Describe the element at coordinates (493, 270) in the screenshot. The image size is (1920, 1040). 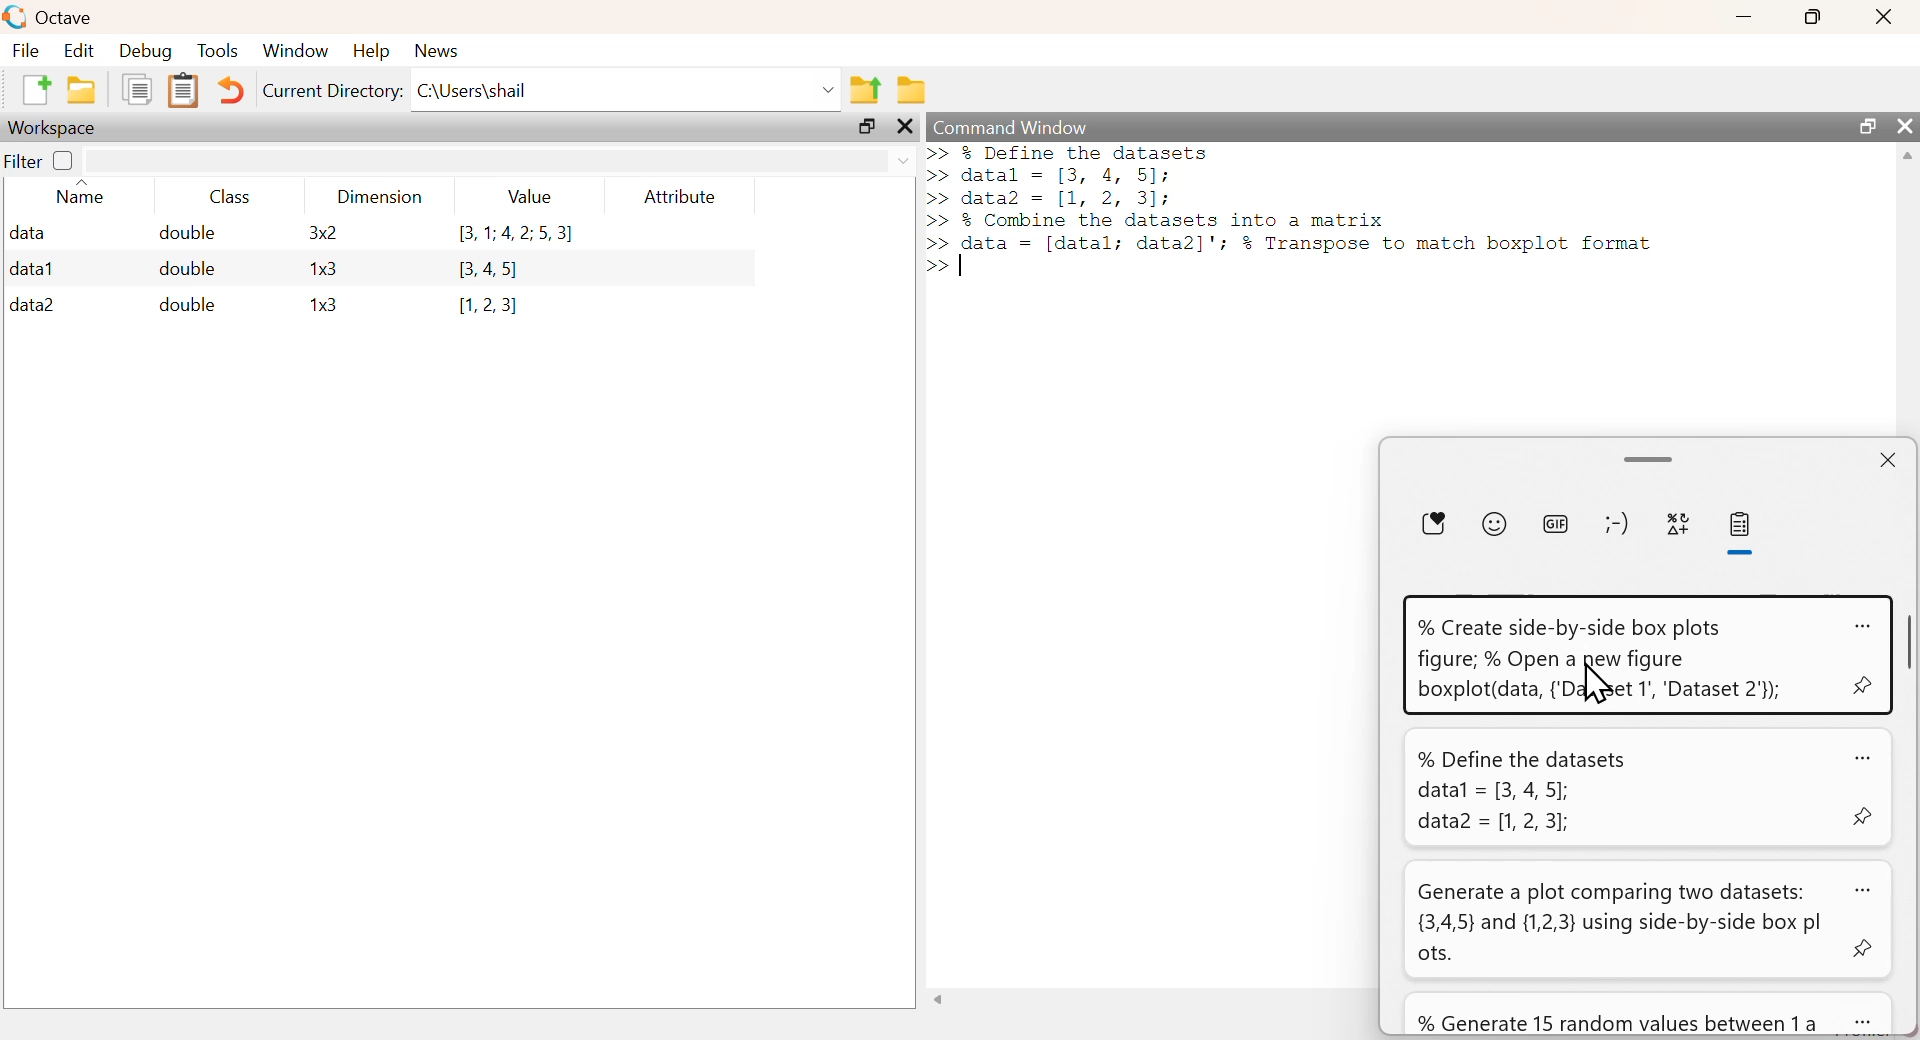
I see `[3, 4, 5]` at that location.